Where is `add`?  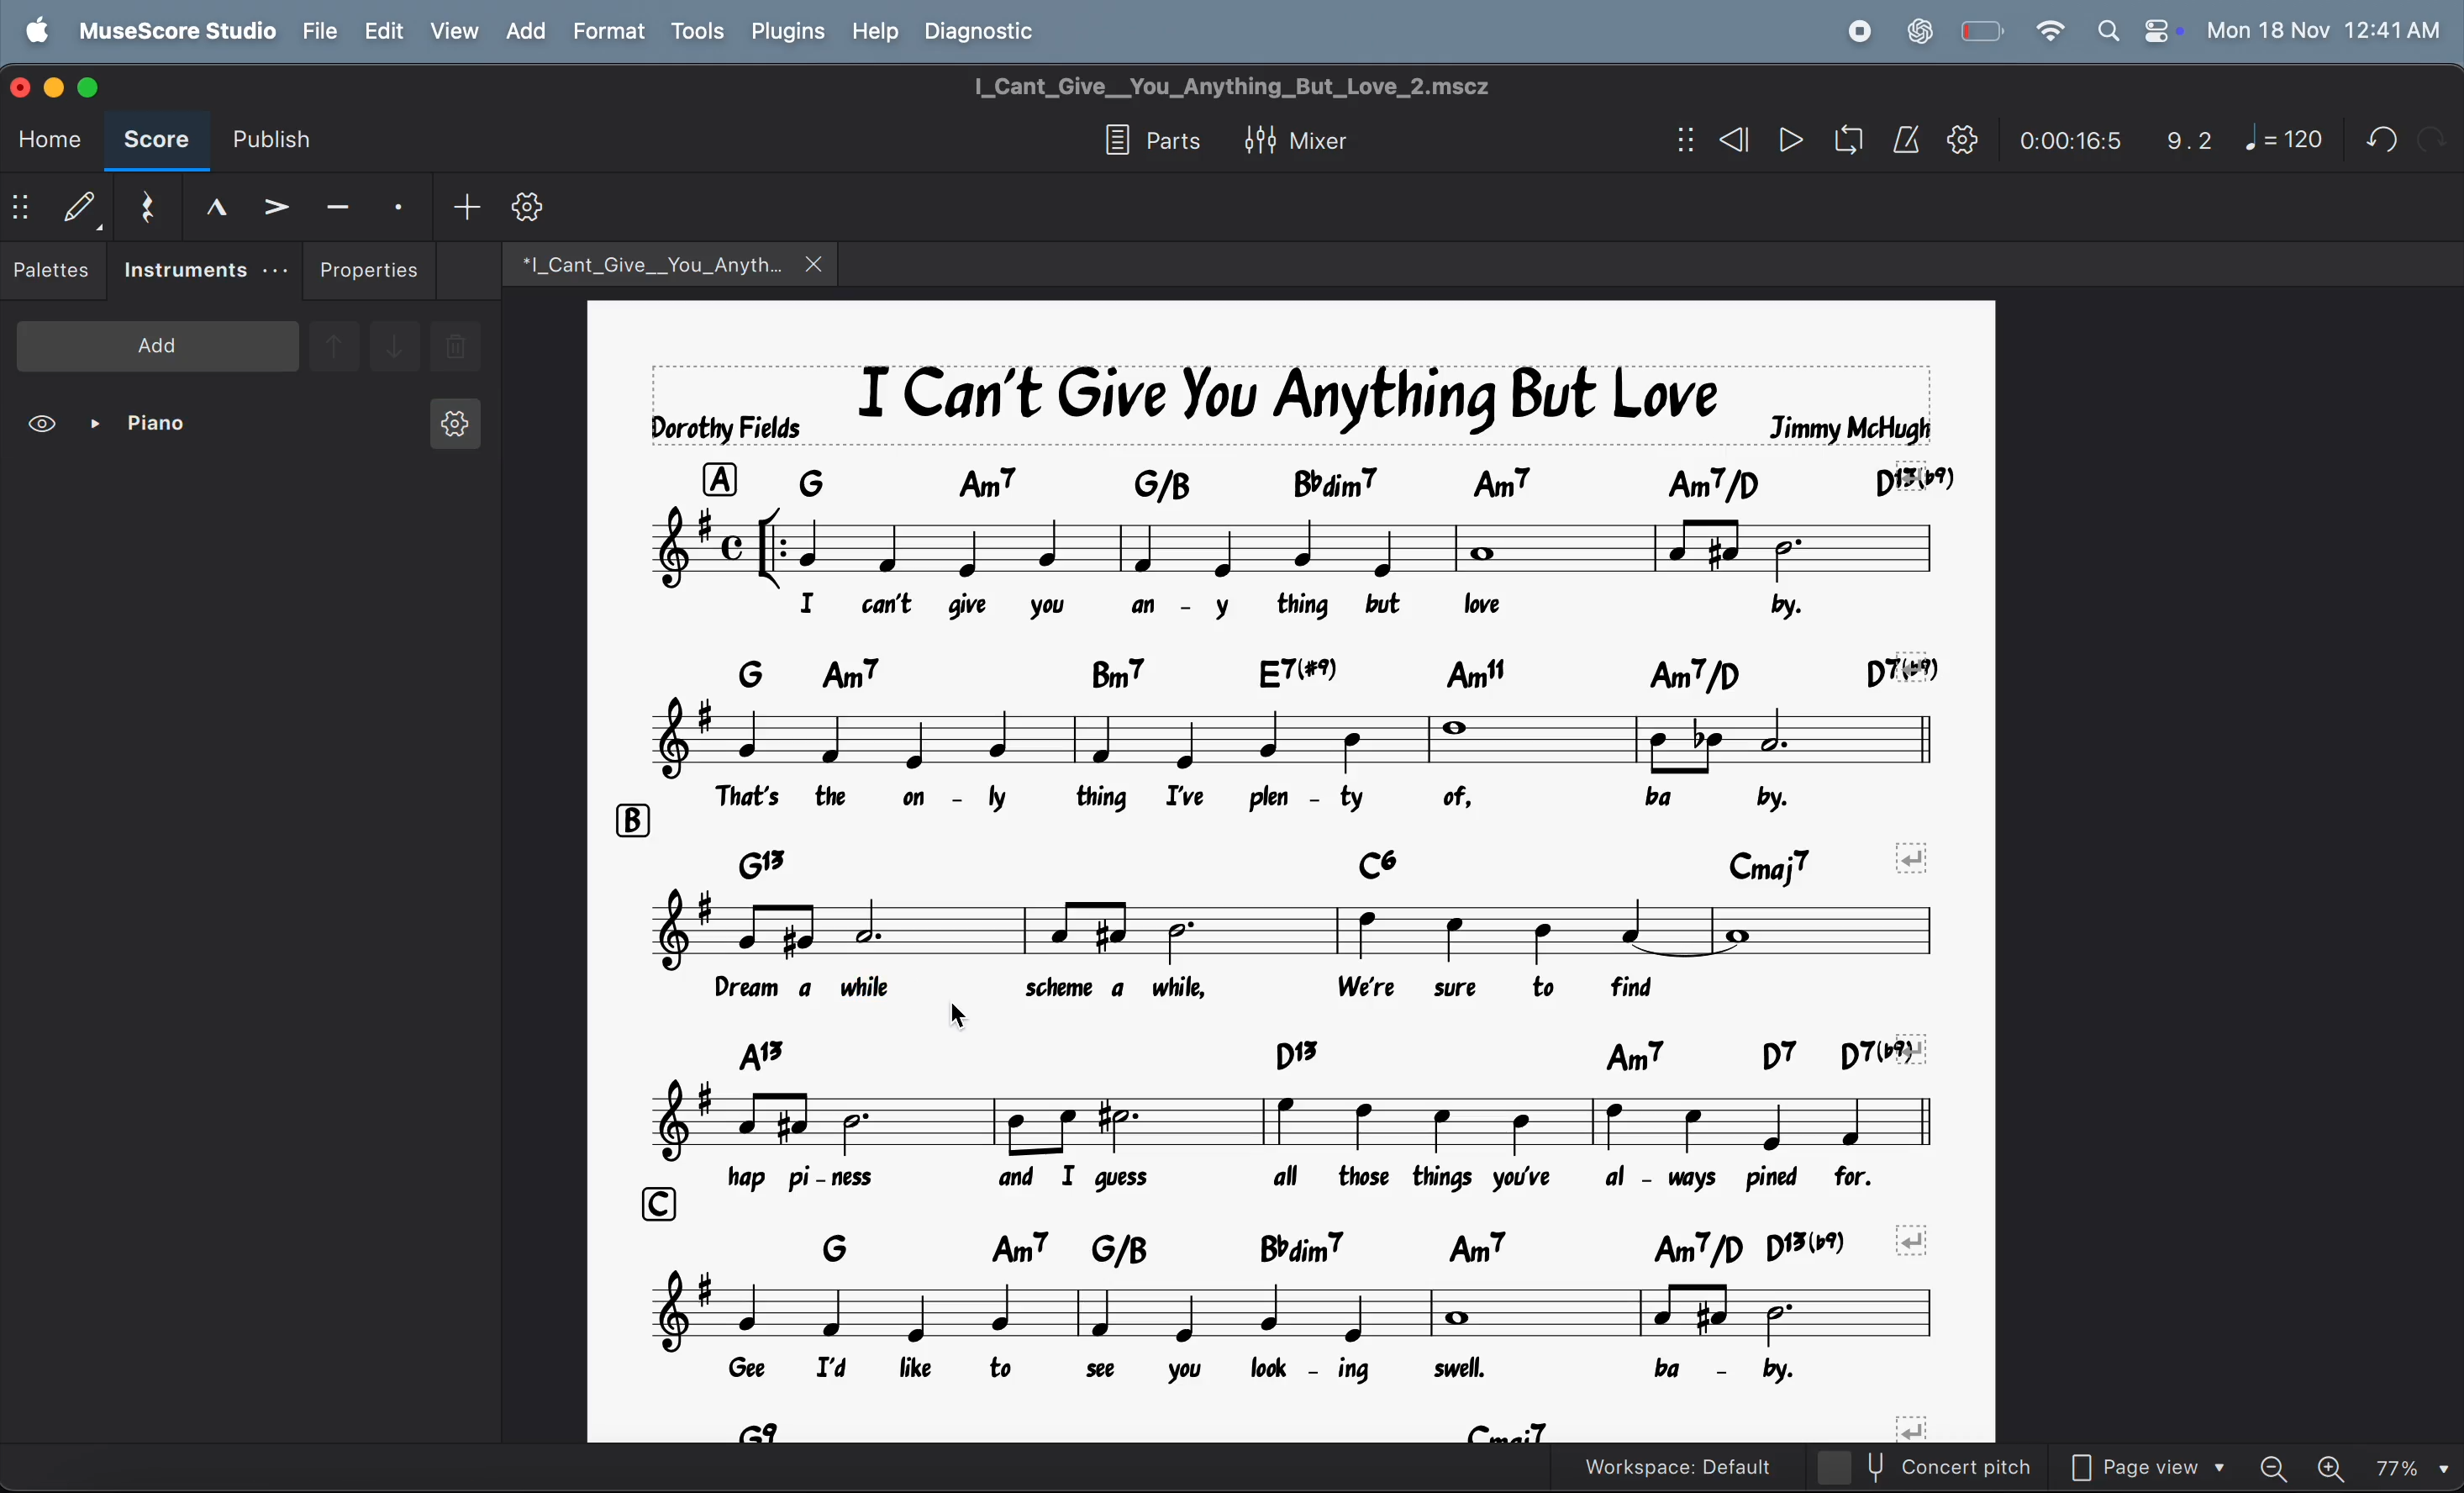 add is located at coordinates (153, 346).